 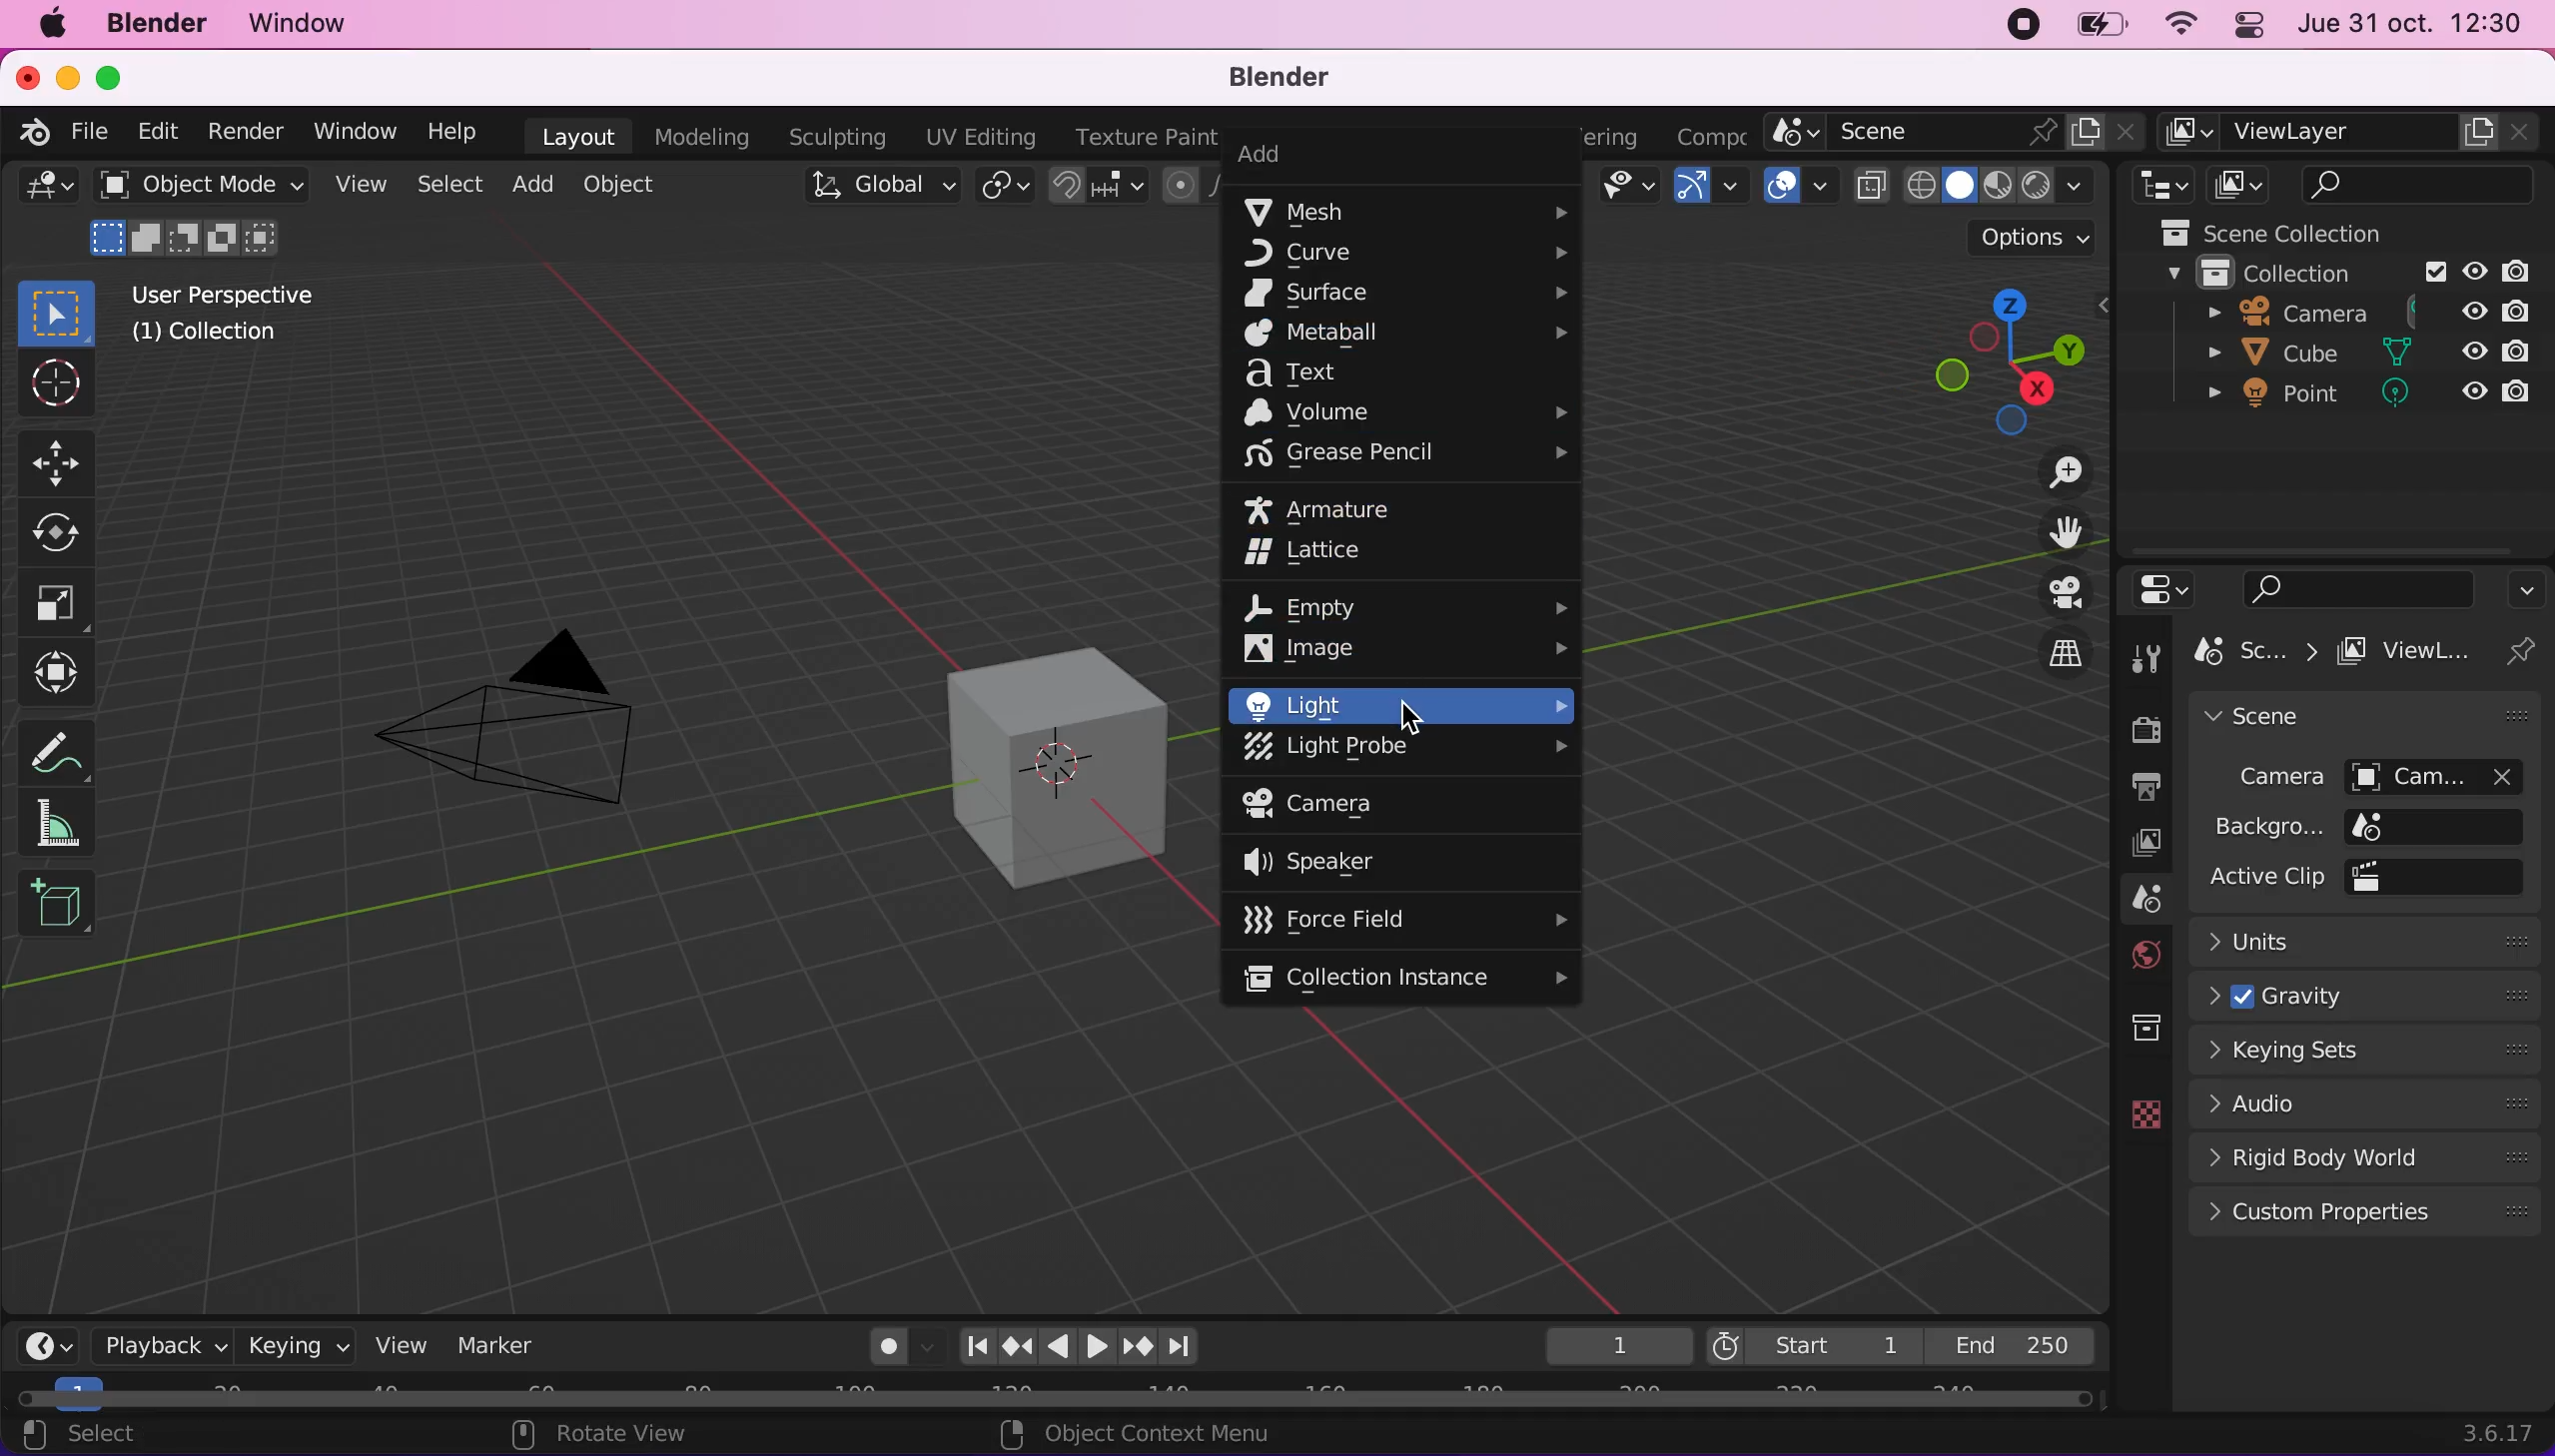 What do you see at coordinates (1404, 412) in the screenshot?
I see `volume` at bounding box center [1404, 412].